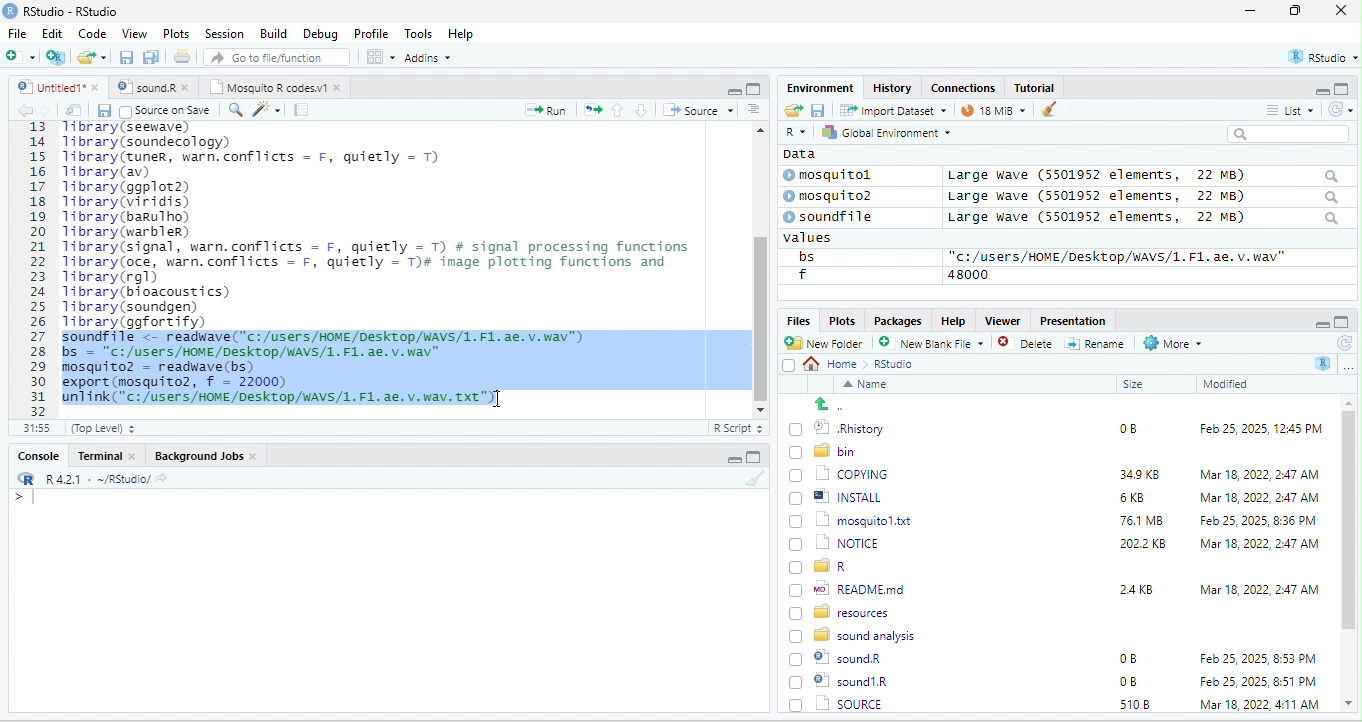  Describe the element at coordinates (1171, 344) in the screenshot. I see ` More ` at that location.